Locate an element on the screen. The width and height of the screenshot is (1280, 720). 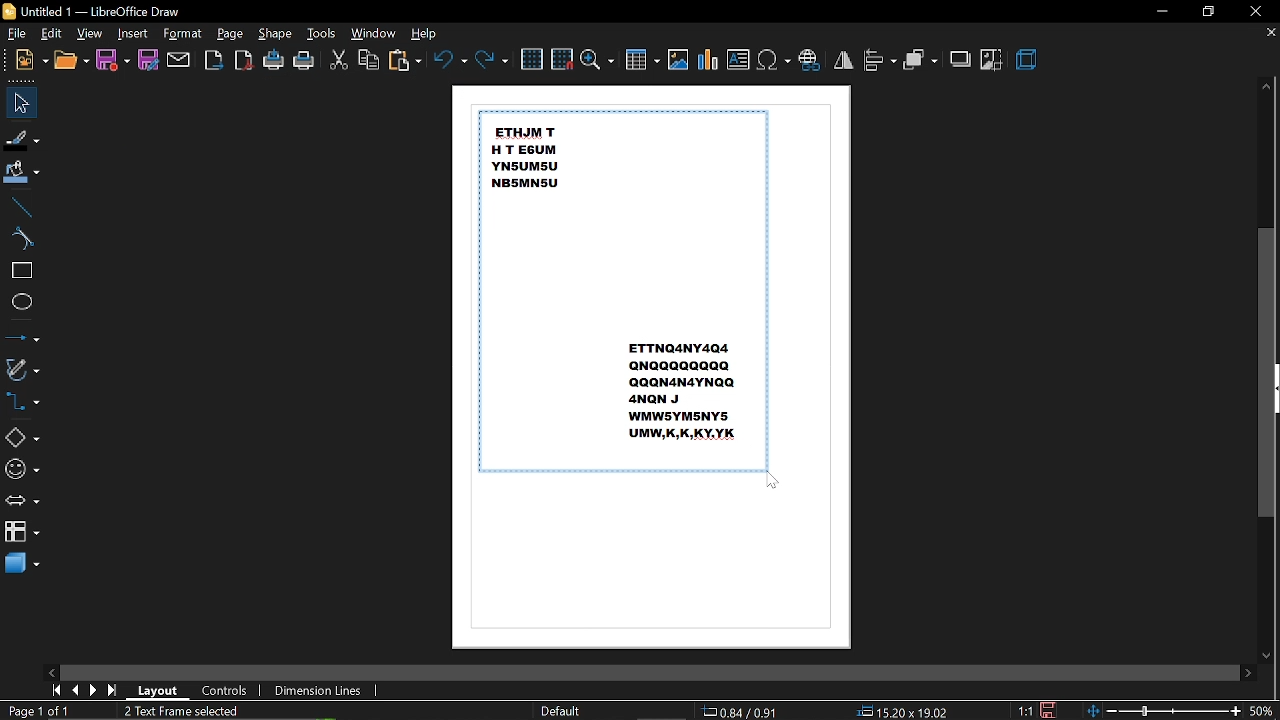
print is located at coordinates (305, 61).